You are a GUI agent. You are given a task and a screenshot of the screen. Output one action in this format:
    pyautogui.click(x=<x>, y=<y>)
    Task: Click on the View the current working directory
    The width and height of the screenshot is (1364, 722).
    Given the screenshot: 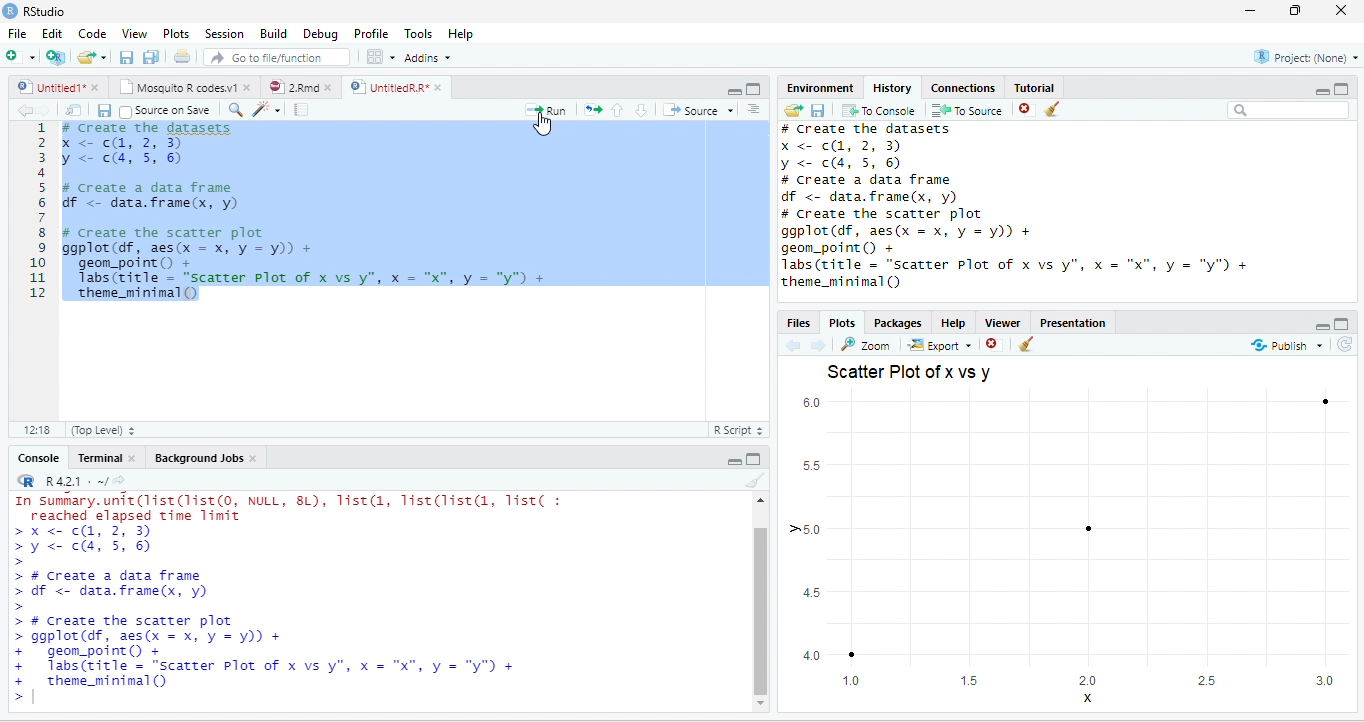 What is the action you would take?
    pyautogui.click(x=119, y=479)
    